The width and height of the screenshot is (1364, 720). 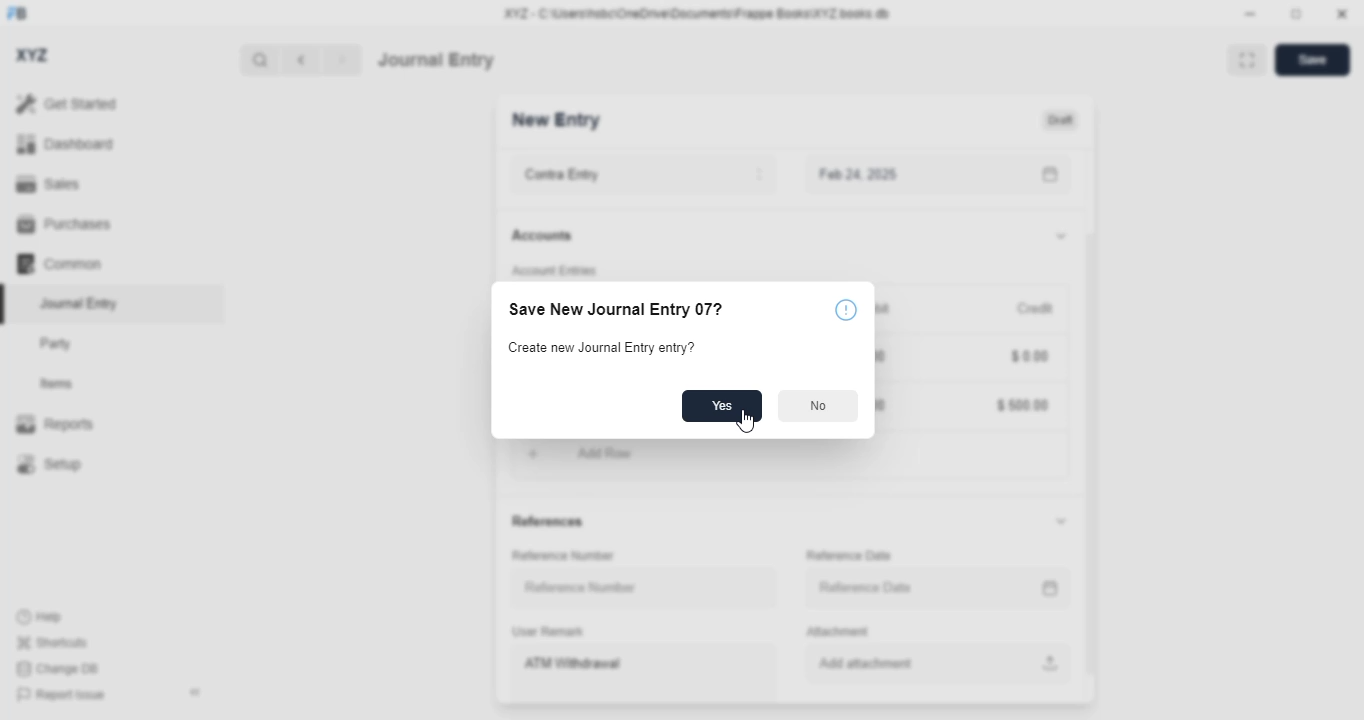 I want to click on journal entry, so click(x=436, y=60).